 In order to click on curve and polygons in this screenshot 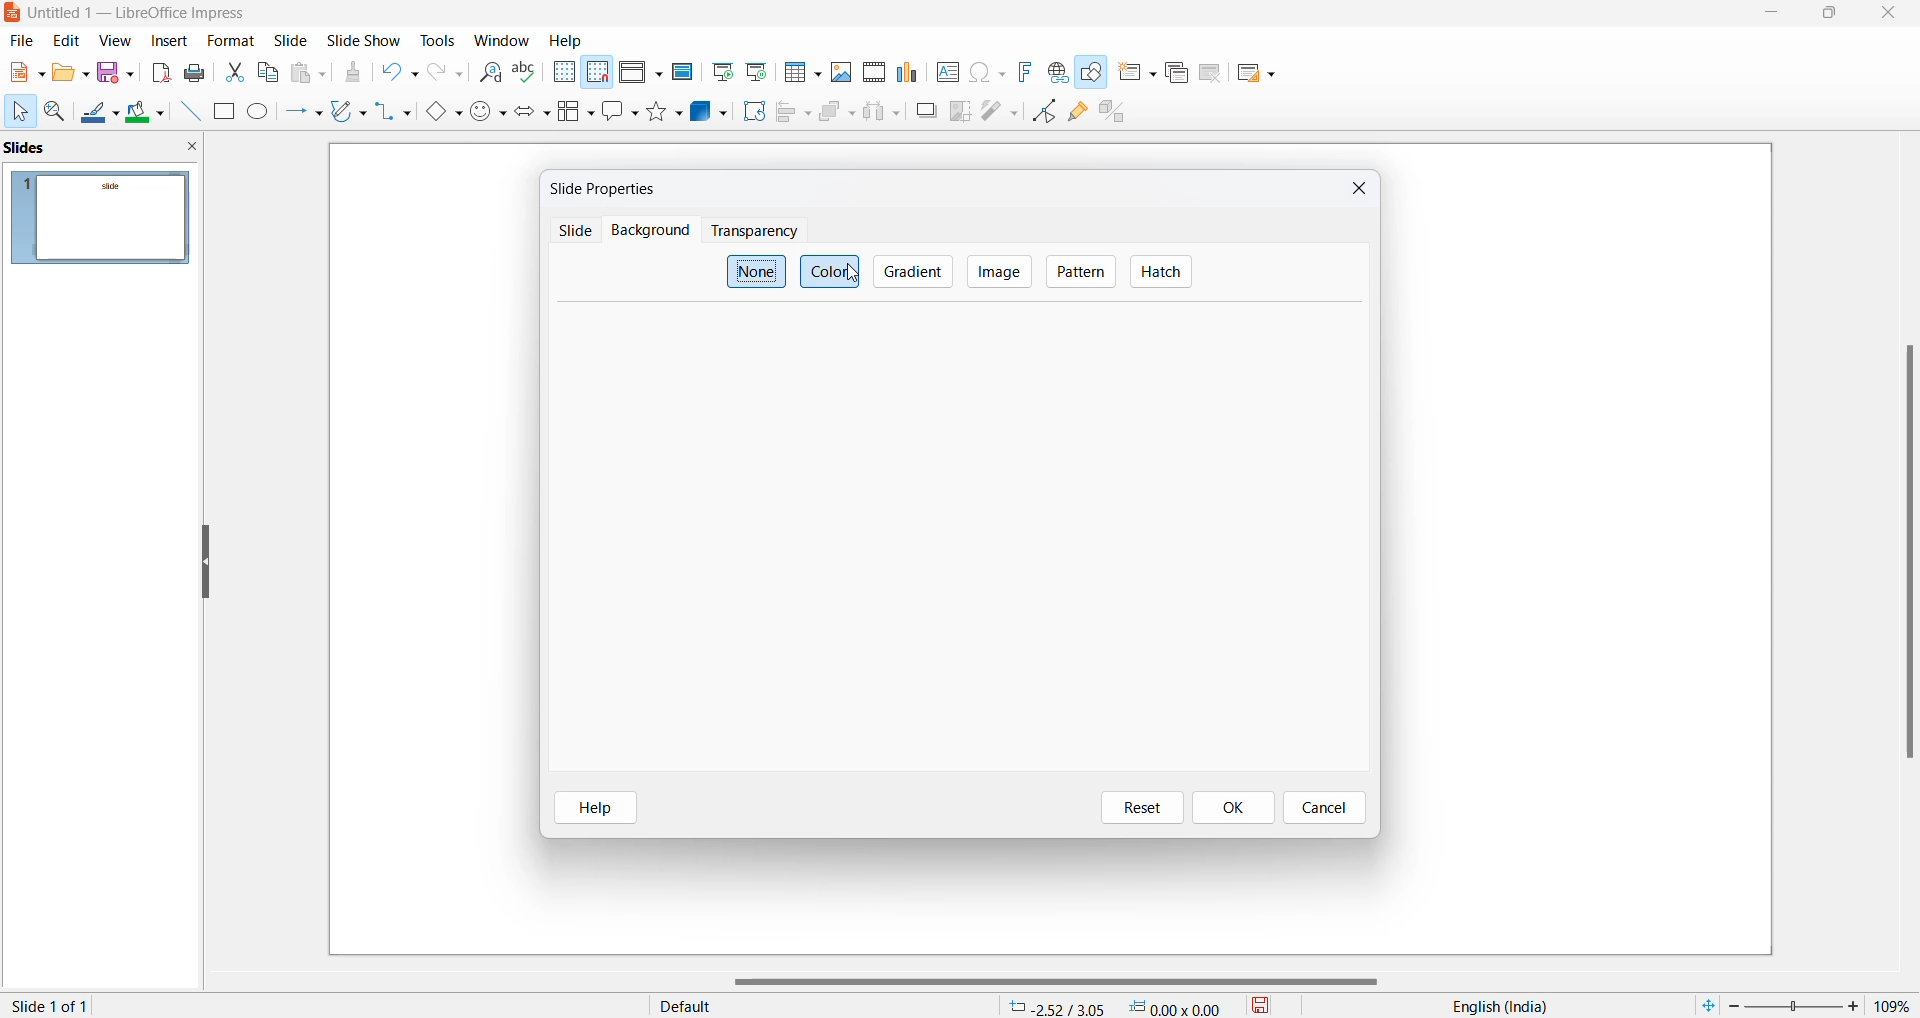, I will do `click(349, 113)`.